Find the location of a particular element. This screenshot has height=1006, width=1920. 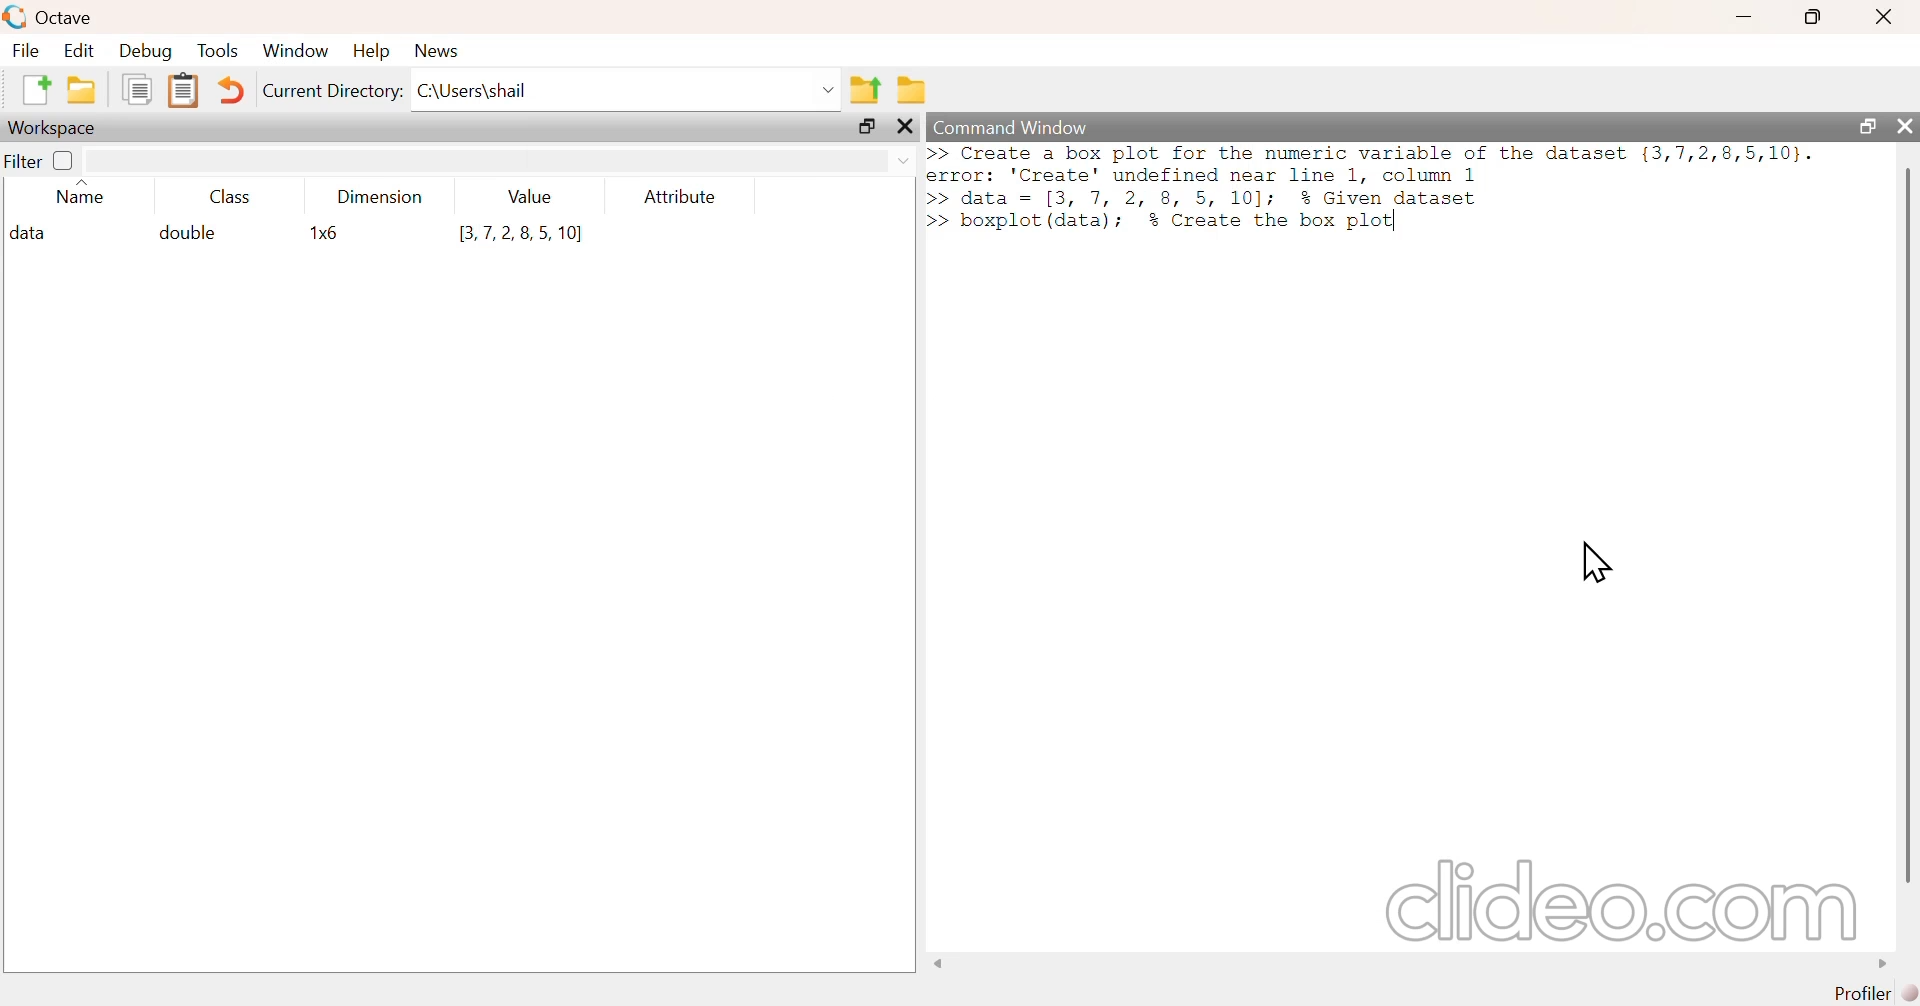

1x6 is located at coordinates (329, 233).